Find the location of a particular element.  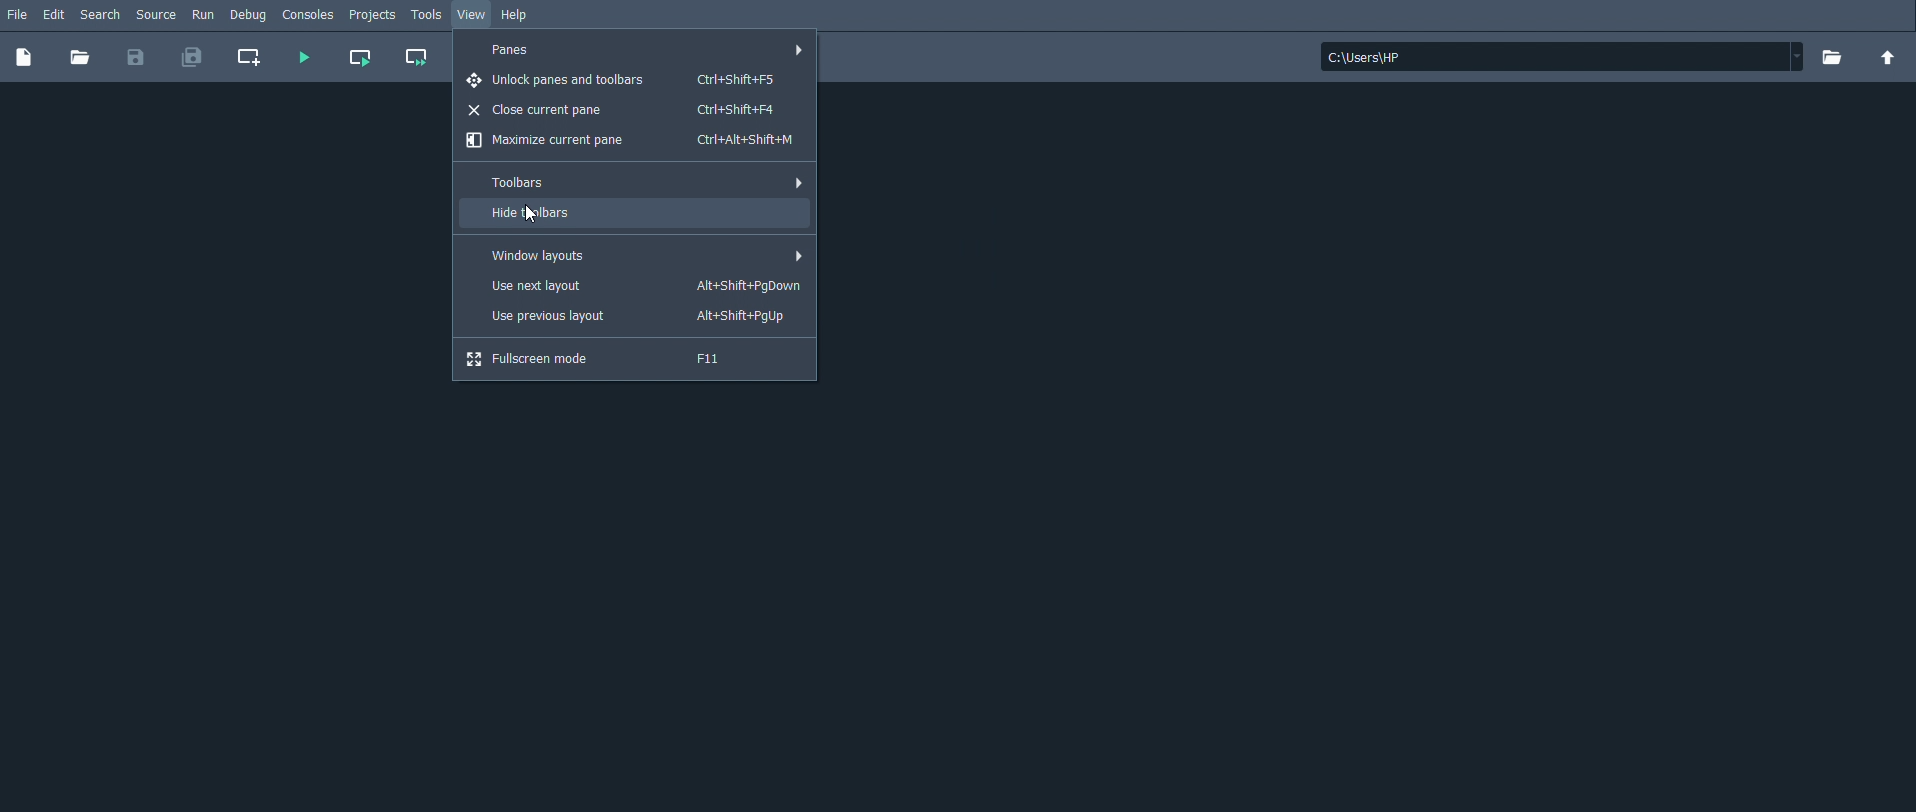

Window layouts is located at coordinates (641, 254).